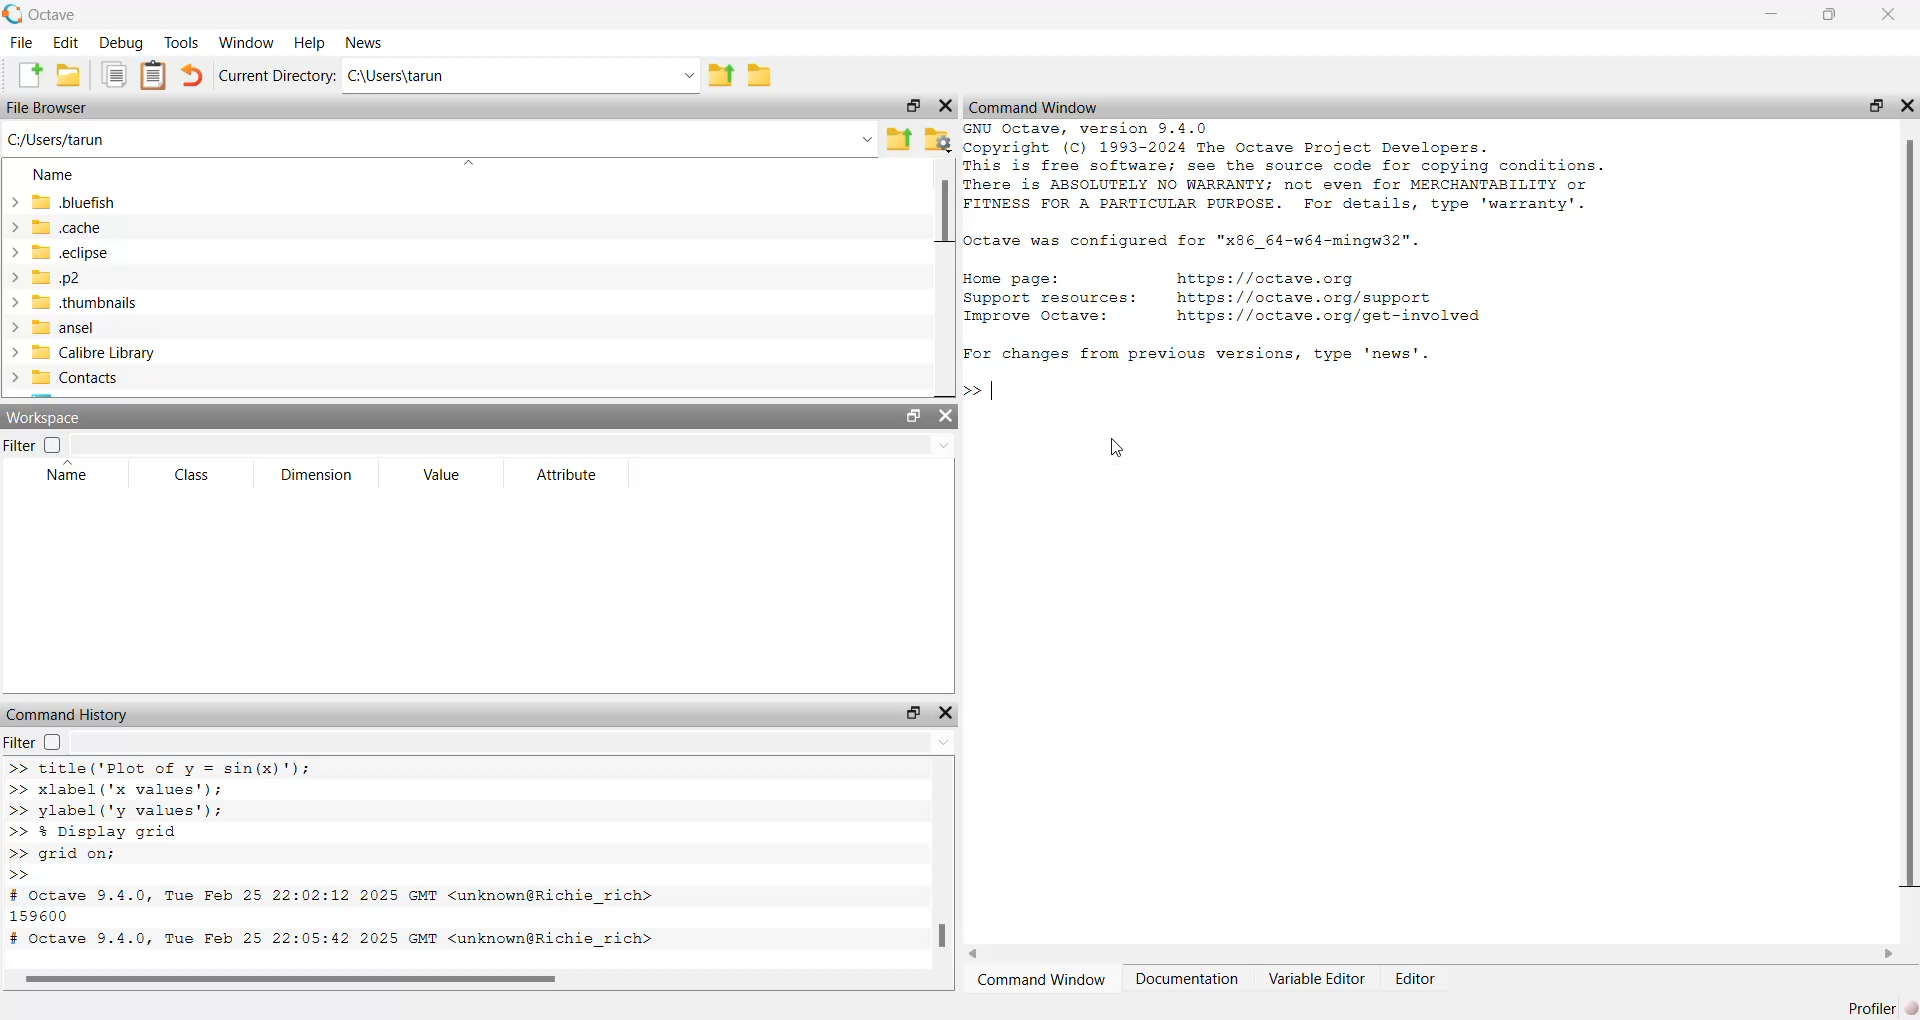 This screenshot has height=1020, width=1920. I want to click on News, so click(363, 44).